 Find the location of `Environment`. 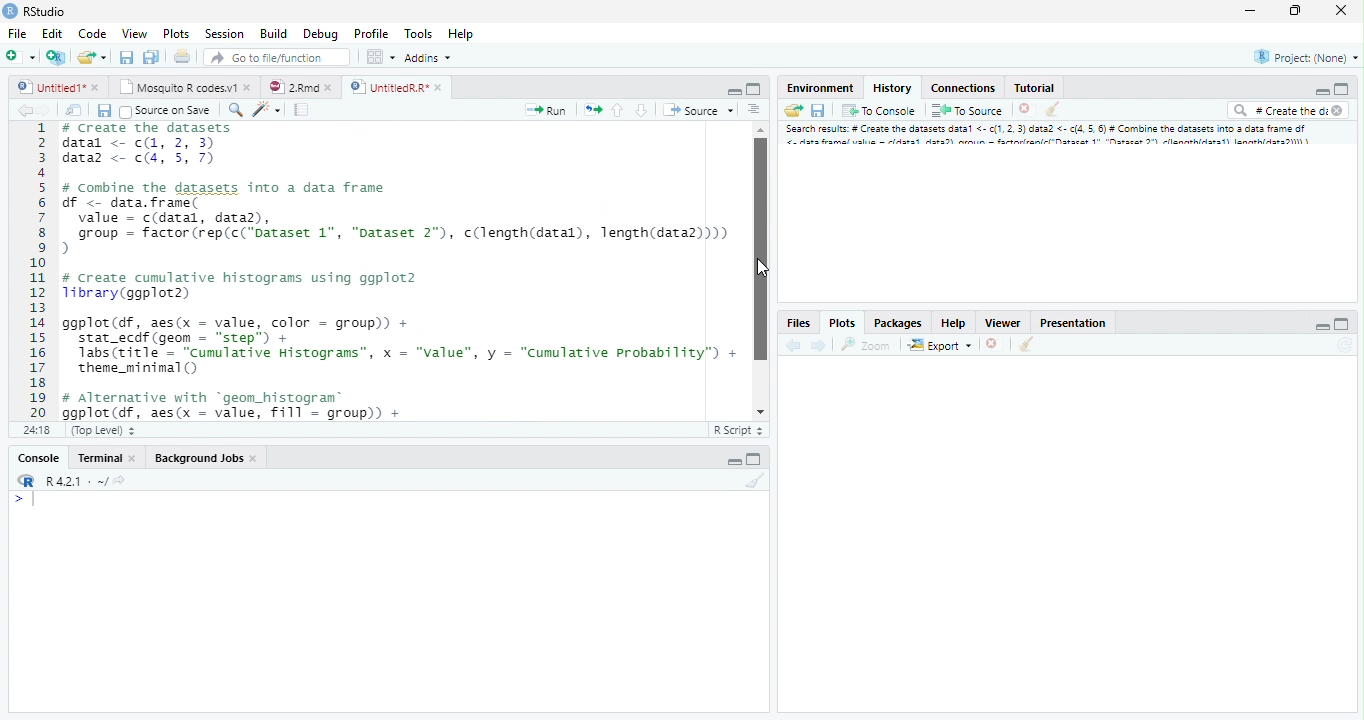

Environment is located at coordinates (819, 88).